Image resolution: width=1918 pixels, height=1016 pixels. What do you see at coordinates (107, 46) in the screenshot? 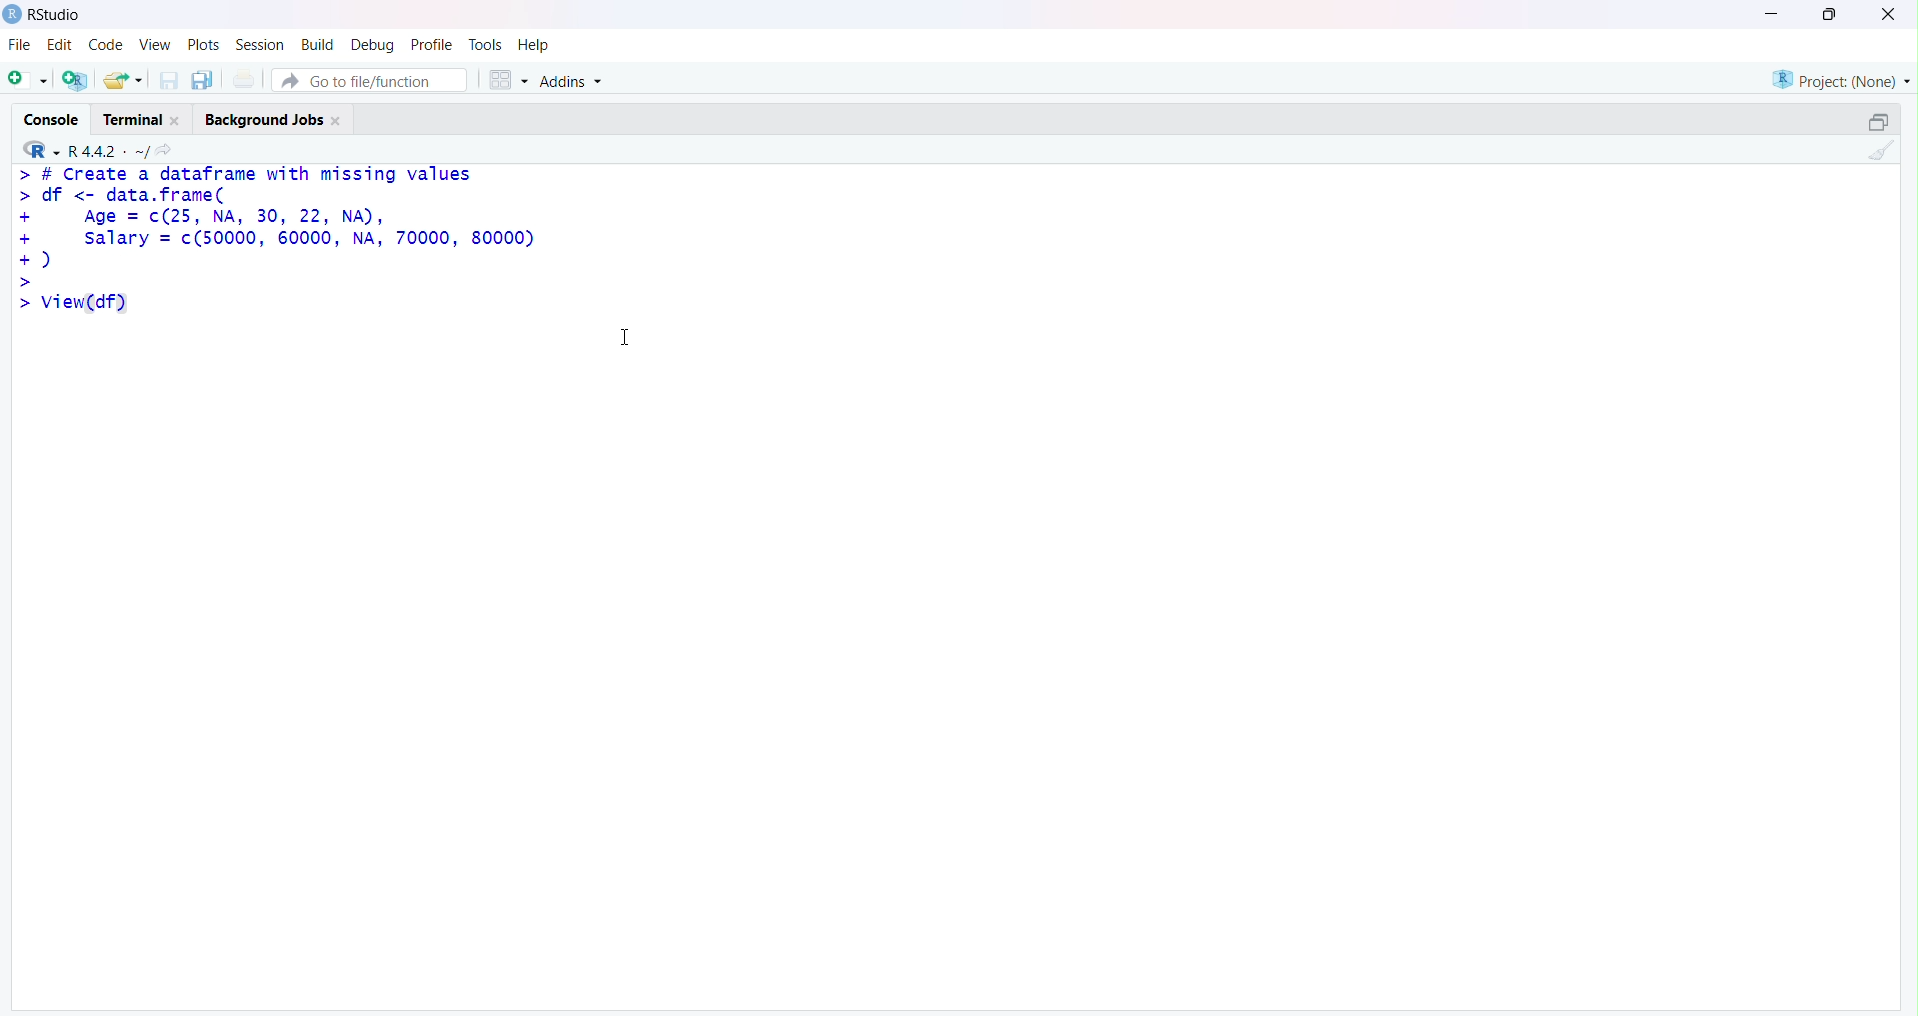
I see `Code` at bounding box center [107, 46].